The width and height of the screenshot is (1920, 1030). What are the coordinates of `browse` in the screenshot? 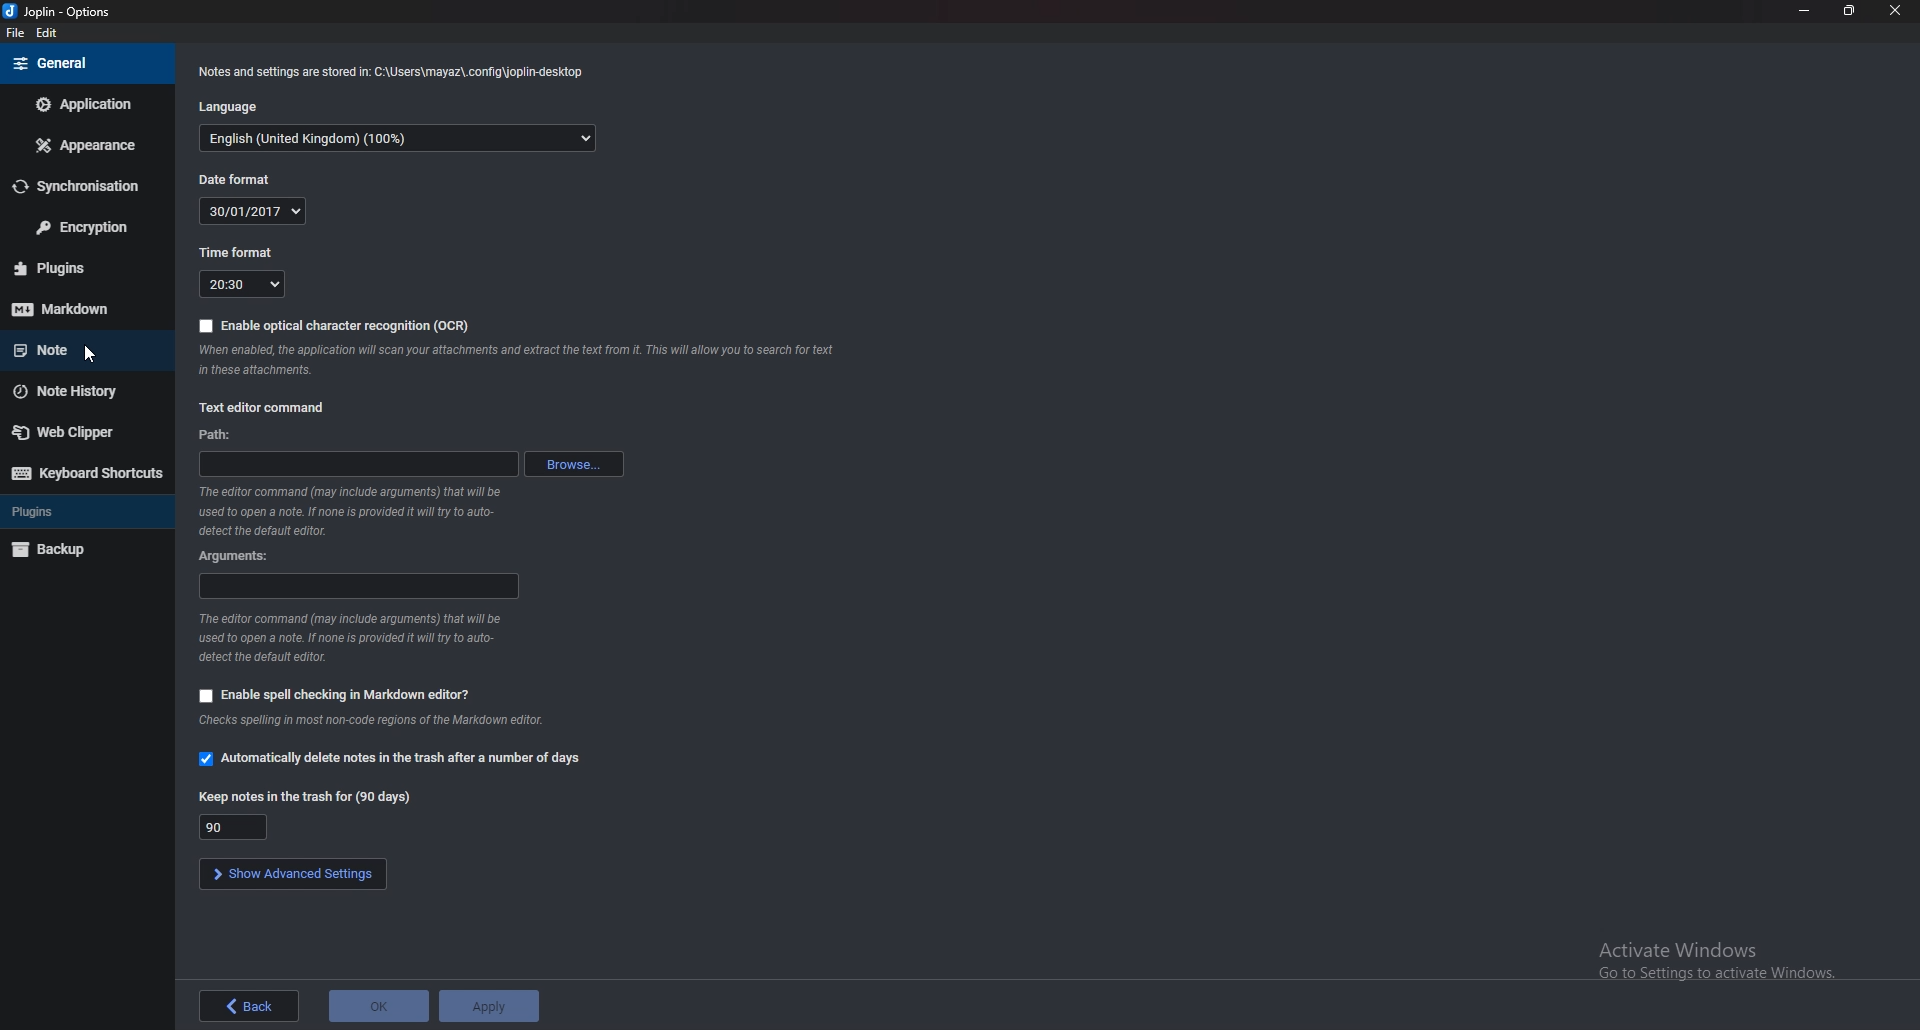 It's located at (580, 465).